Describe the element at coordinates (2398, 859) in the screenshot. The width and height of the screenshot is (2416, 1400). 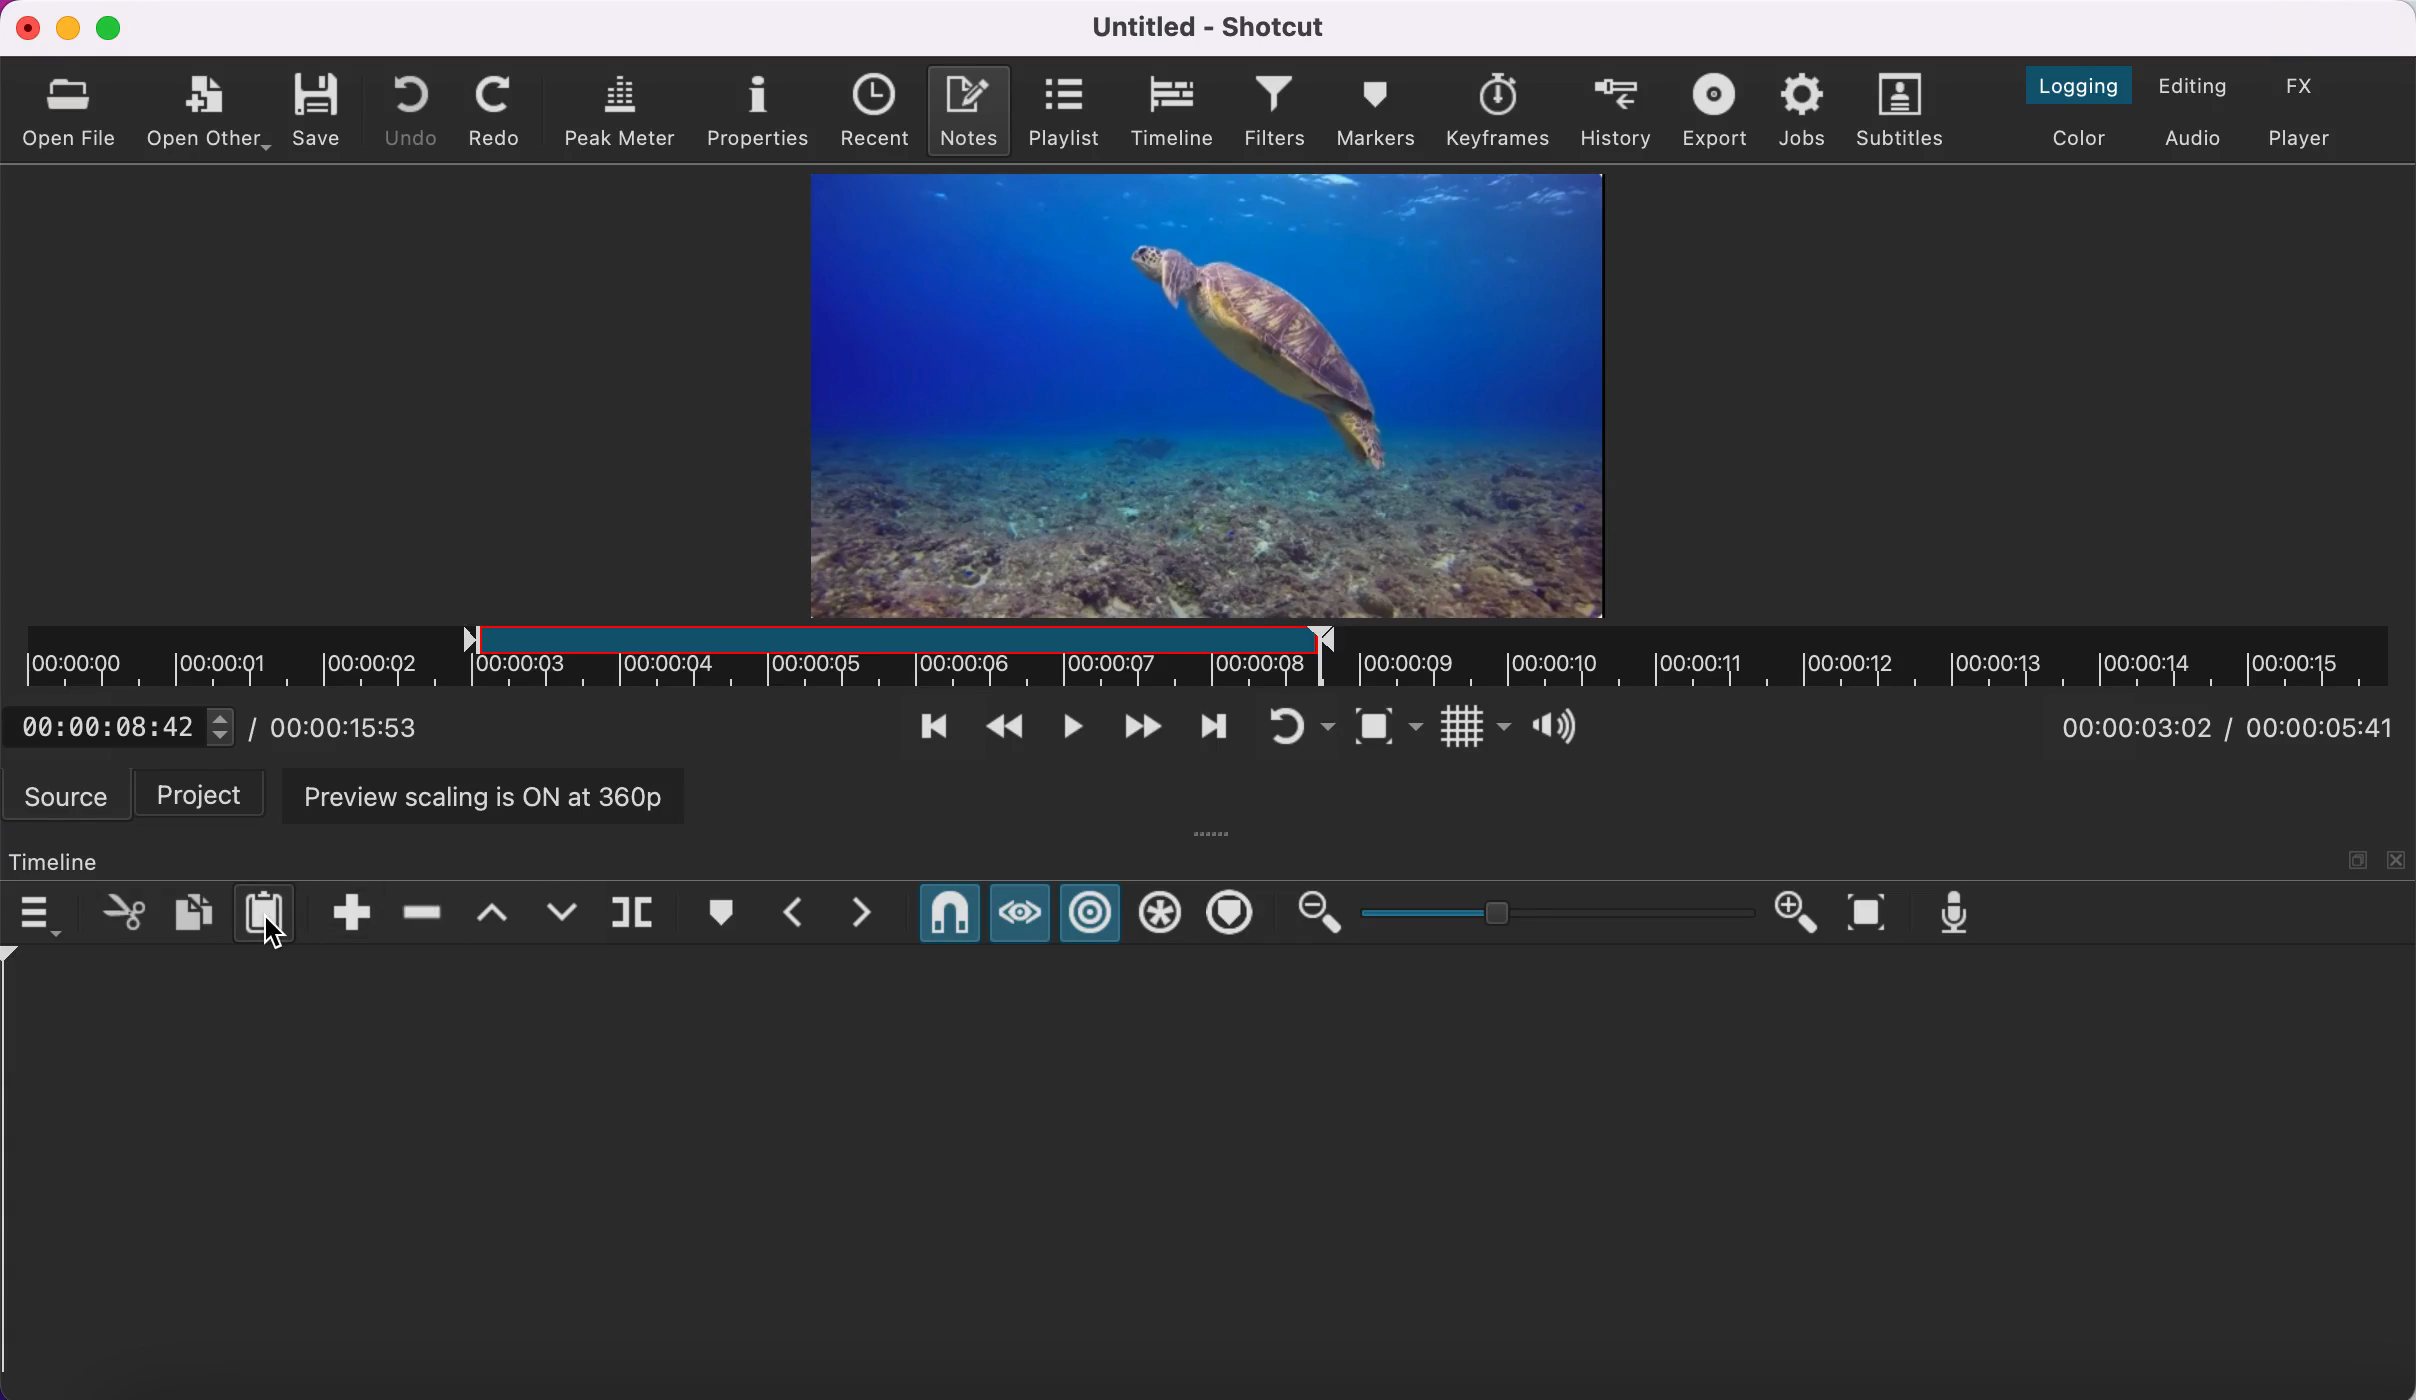
I see `close` at that location.